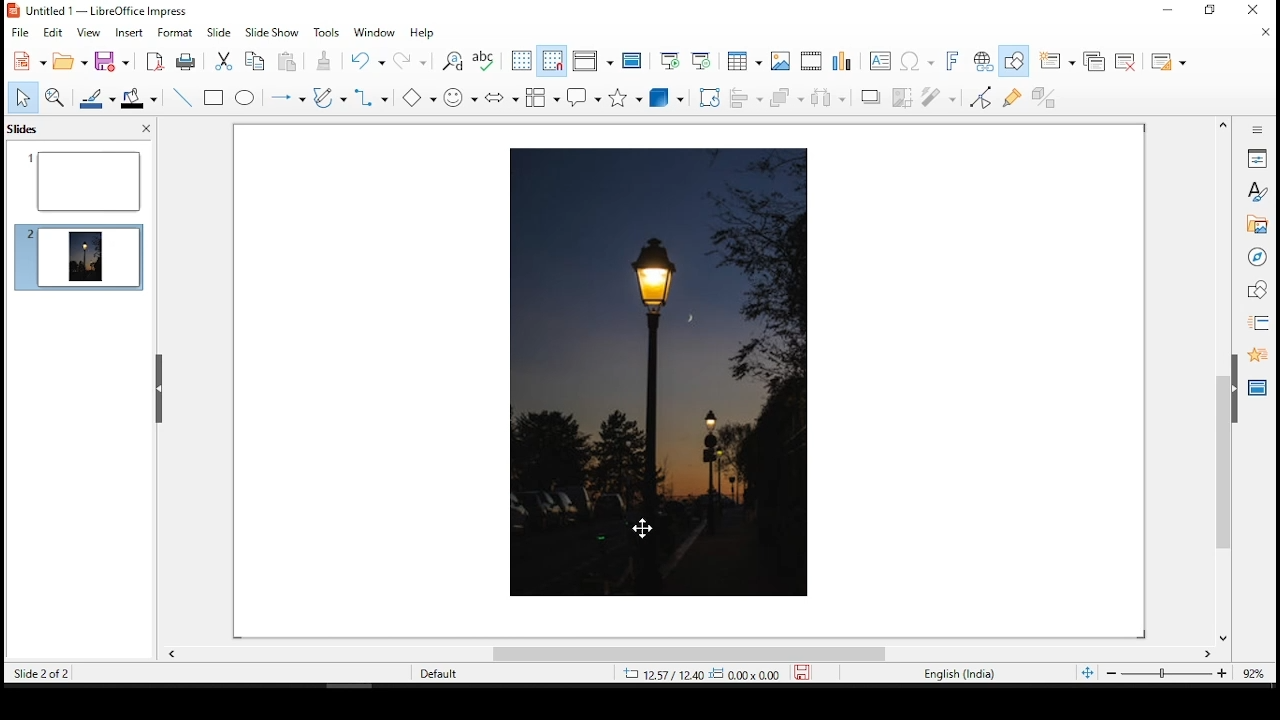 The height and width of the screenshot is (720, 1280). What do you see at coordinates (1259, 387) in the screenshot?
I see `master slides` at bounding box center [1259, 387].